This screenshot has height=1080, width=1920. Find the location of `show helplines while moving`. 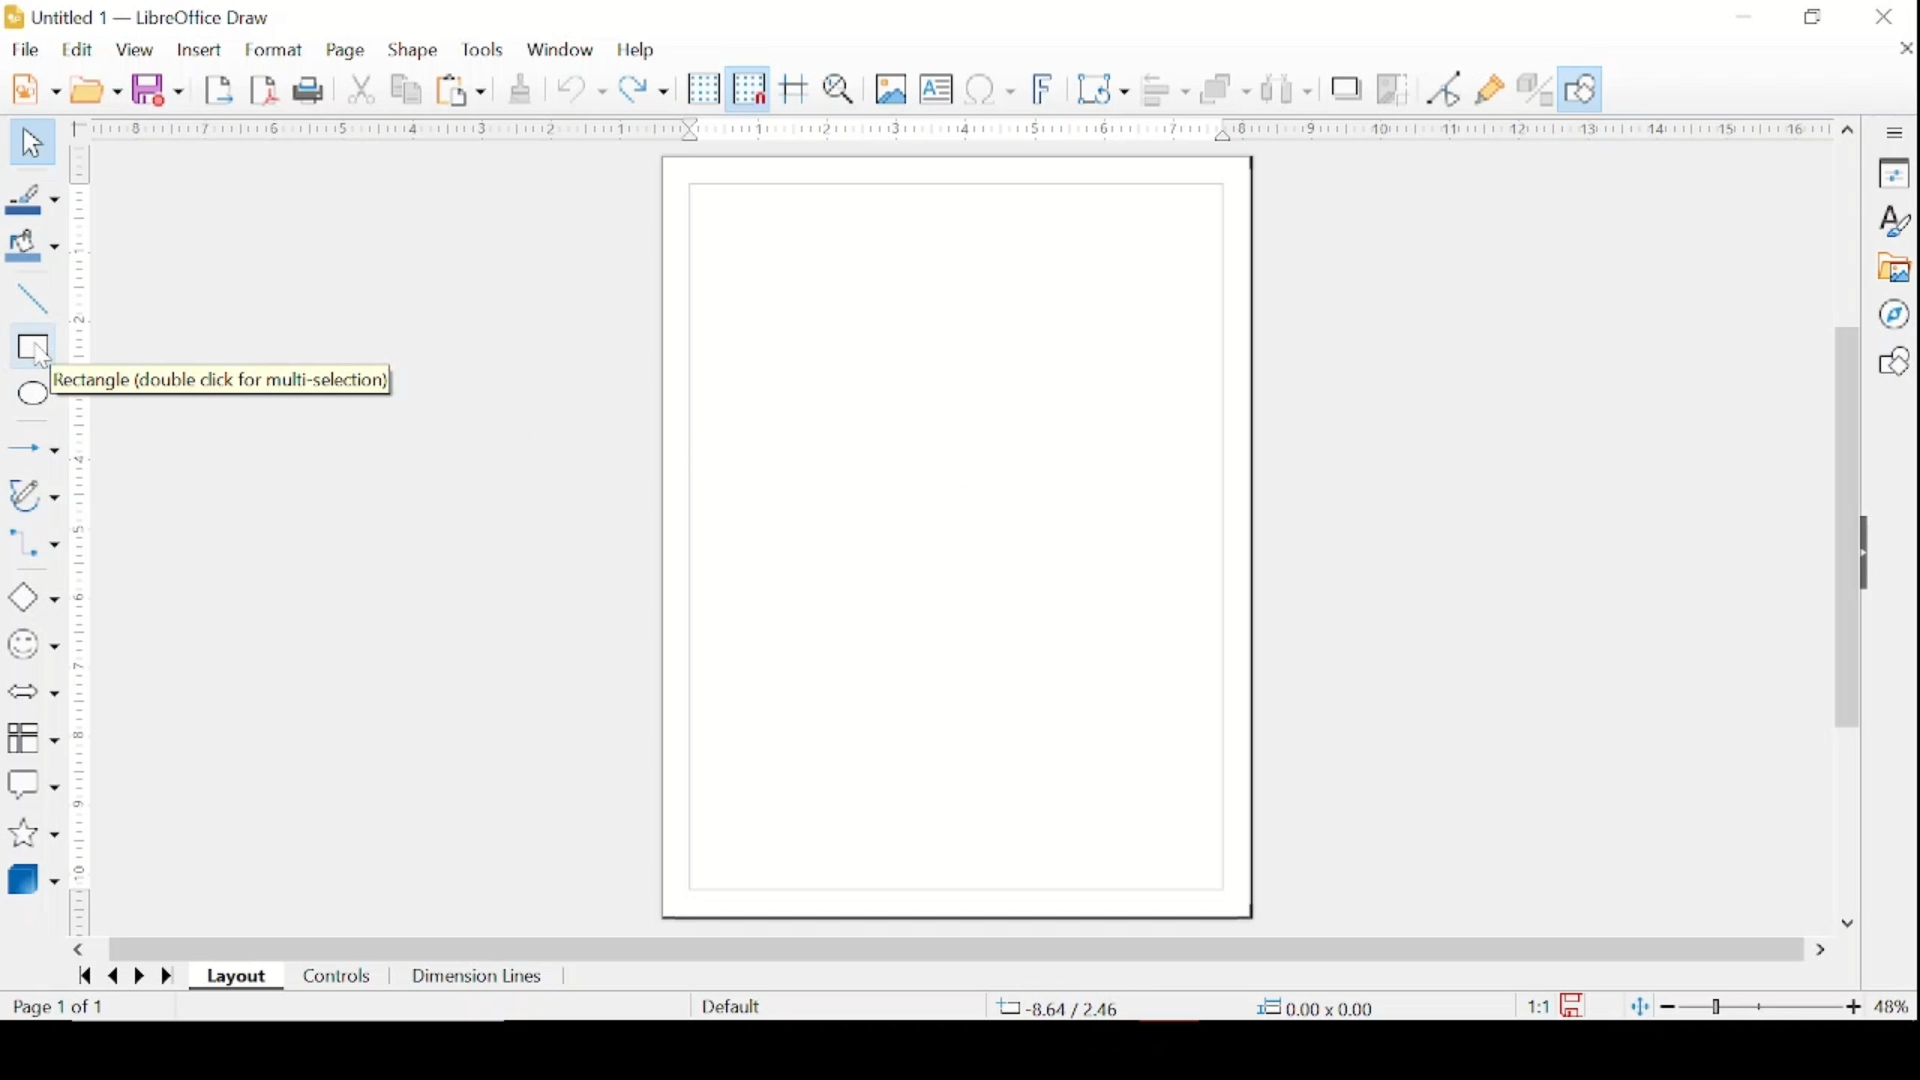

show helplines while moving is located at coordinates (795, 88).